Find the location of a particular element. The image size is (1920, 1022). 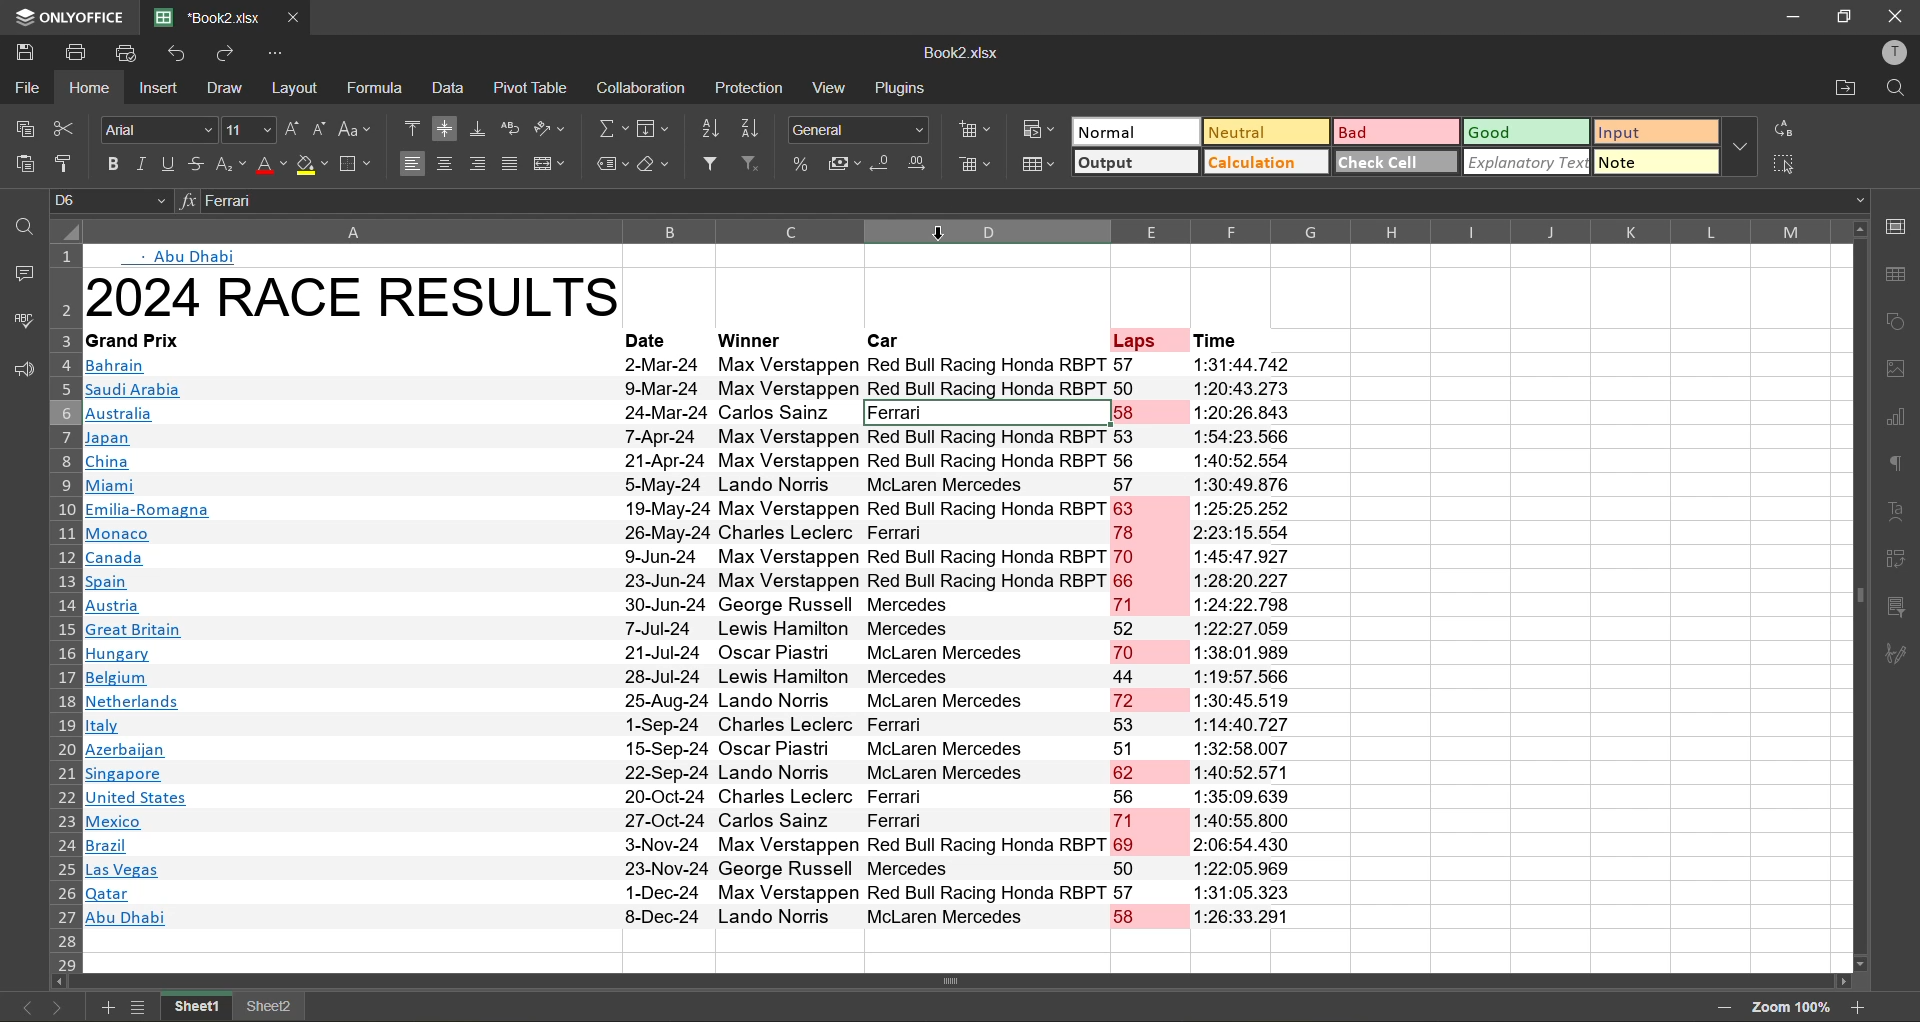

cut is located at coordinates (65, 129).